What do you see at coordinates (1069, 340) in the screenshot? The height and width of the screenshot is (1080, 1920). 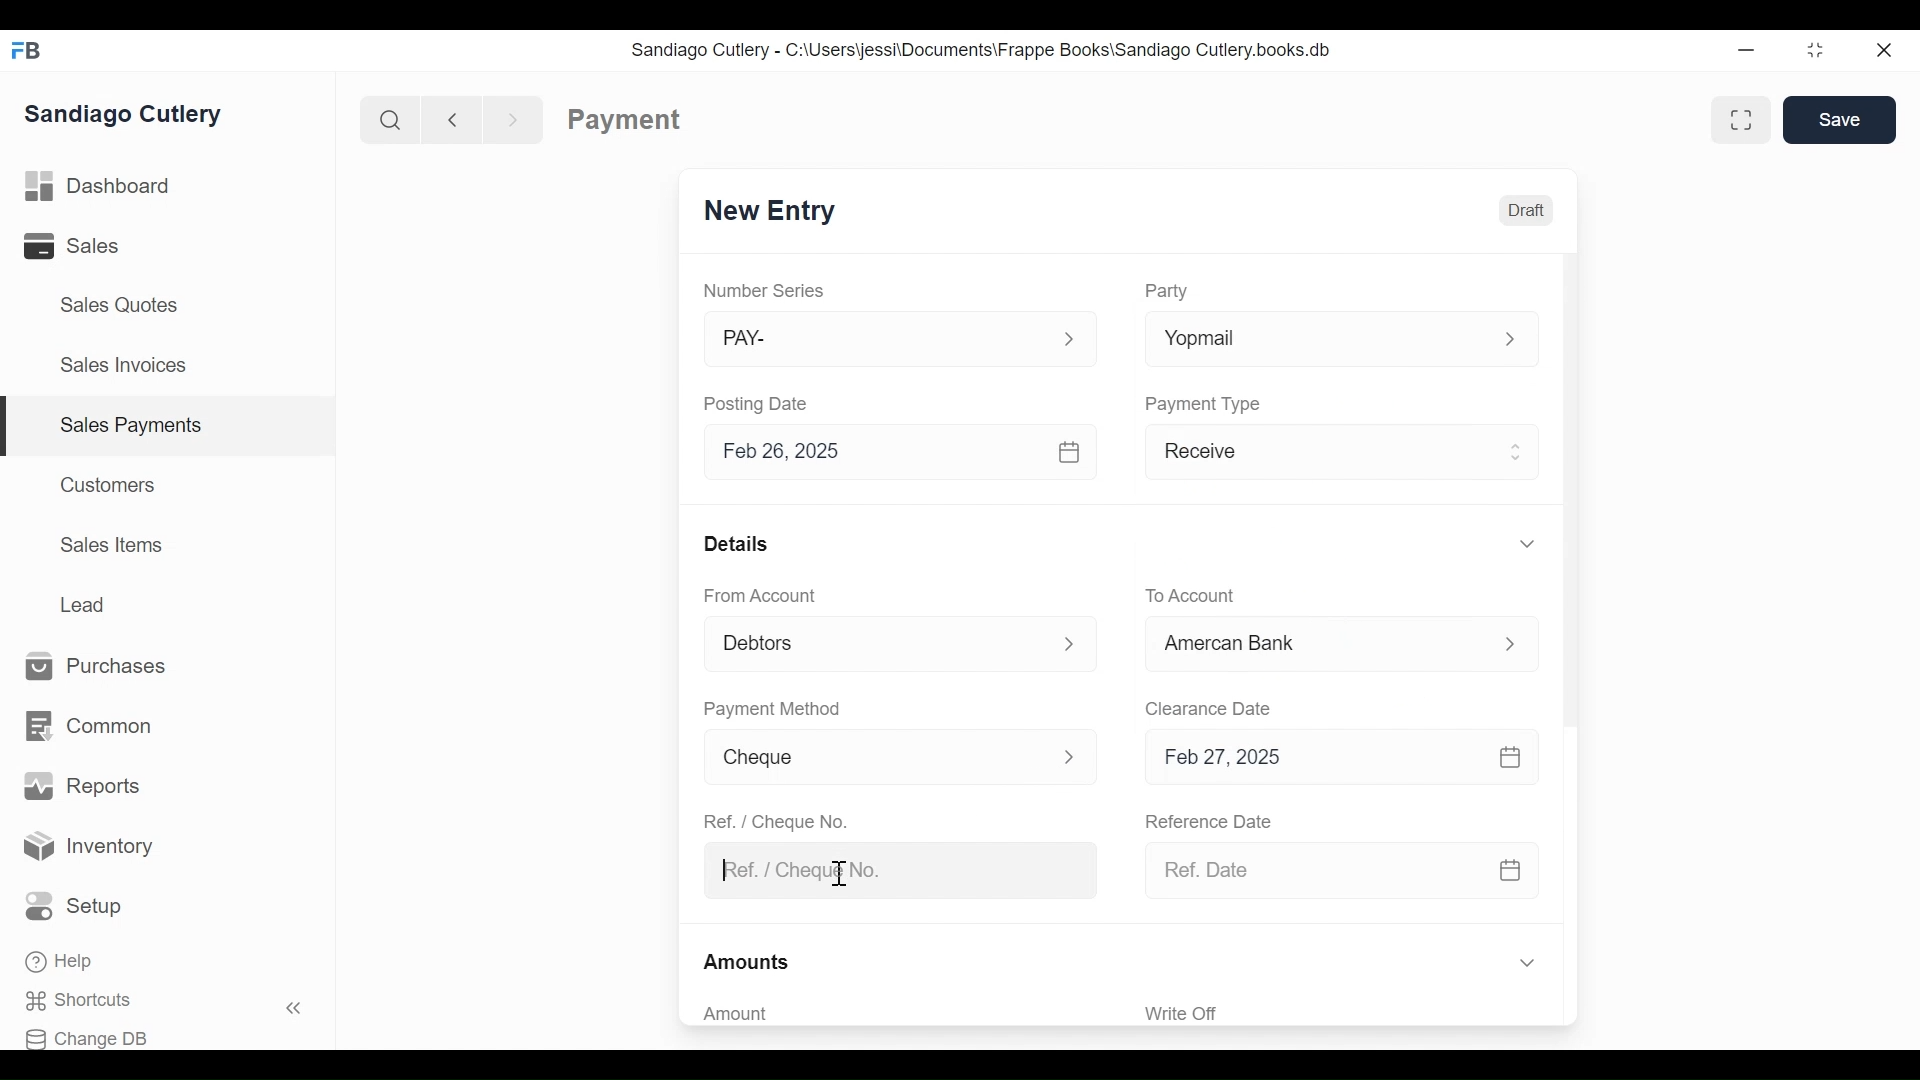 I see `Expand` at bounding box center [1069, 340].